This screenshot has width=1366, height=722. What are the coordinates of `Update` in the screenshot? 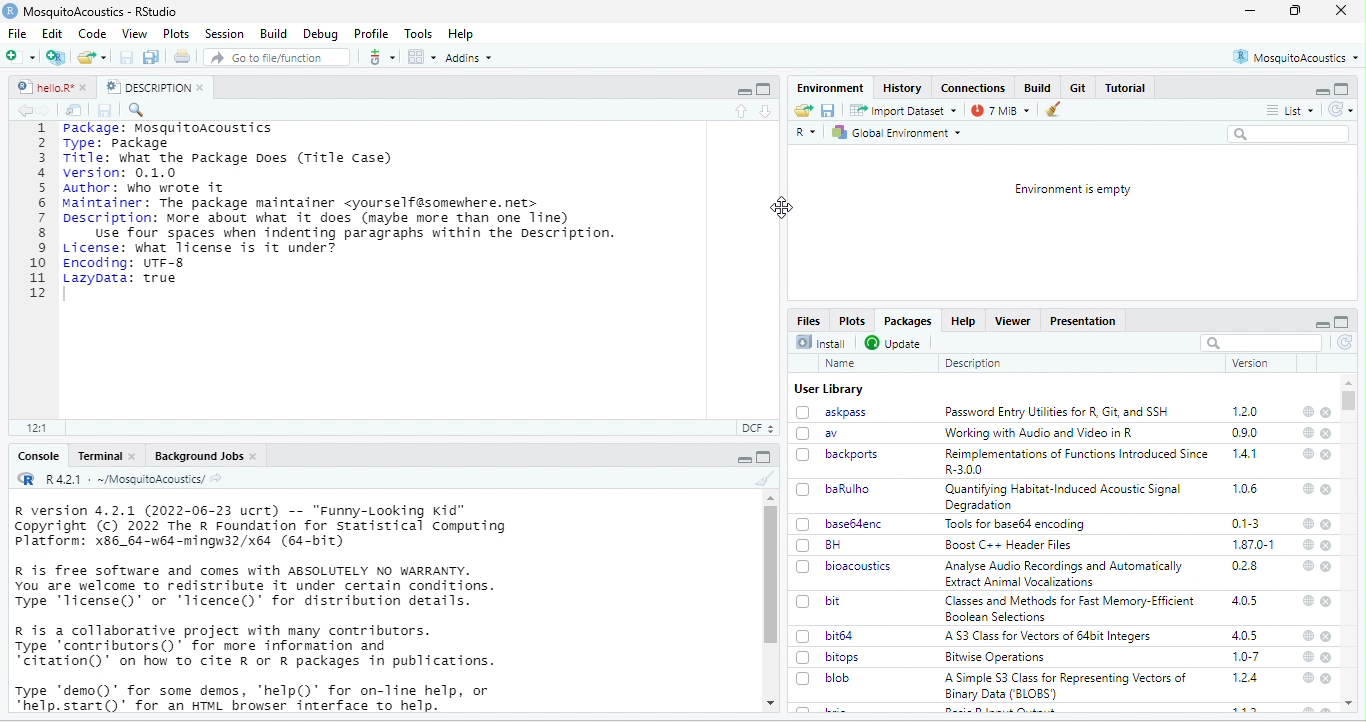 It's located at (894, 342).